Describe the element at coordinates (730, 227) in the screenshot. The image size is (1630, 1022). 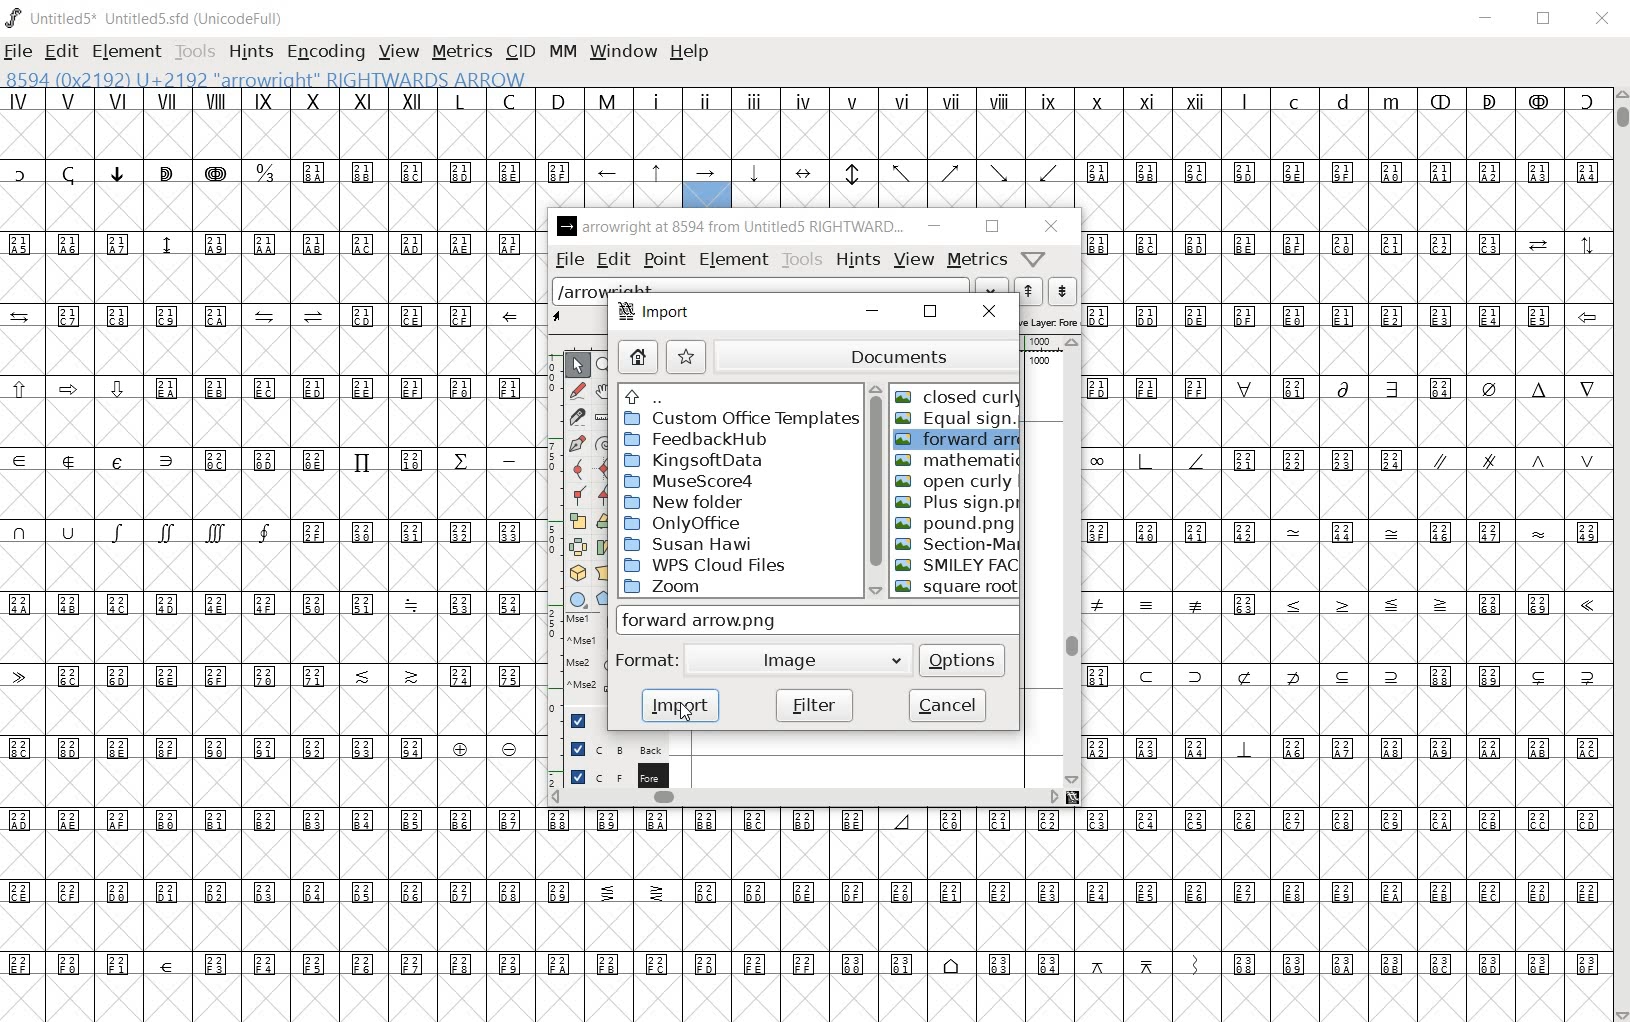
I see `arrowright at 8594 from Untitled5.RIGHTWARD...` at that location.